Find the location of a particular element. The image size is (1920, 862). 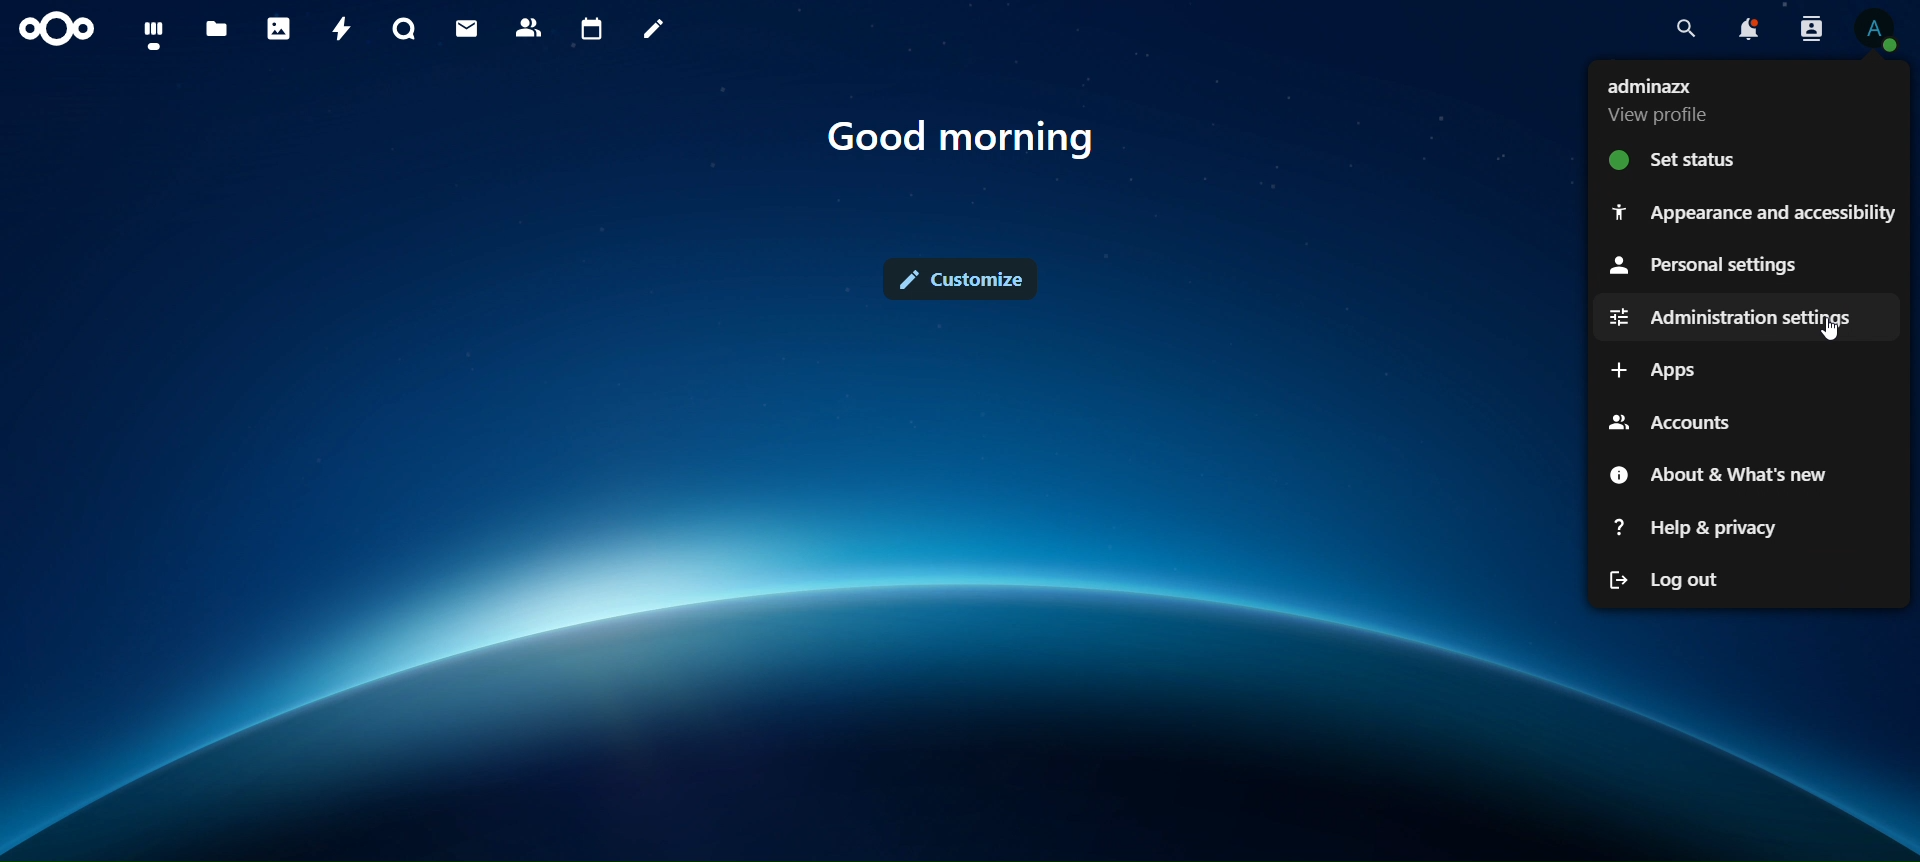

log out is located at coordinates (1681, 577).